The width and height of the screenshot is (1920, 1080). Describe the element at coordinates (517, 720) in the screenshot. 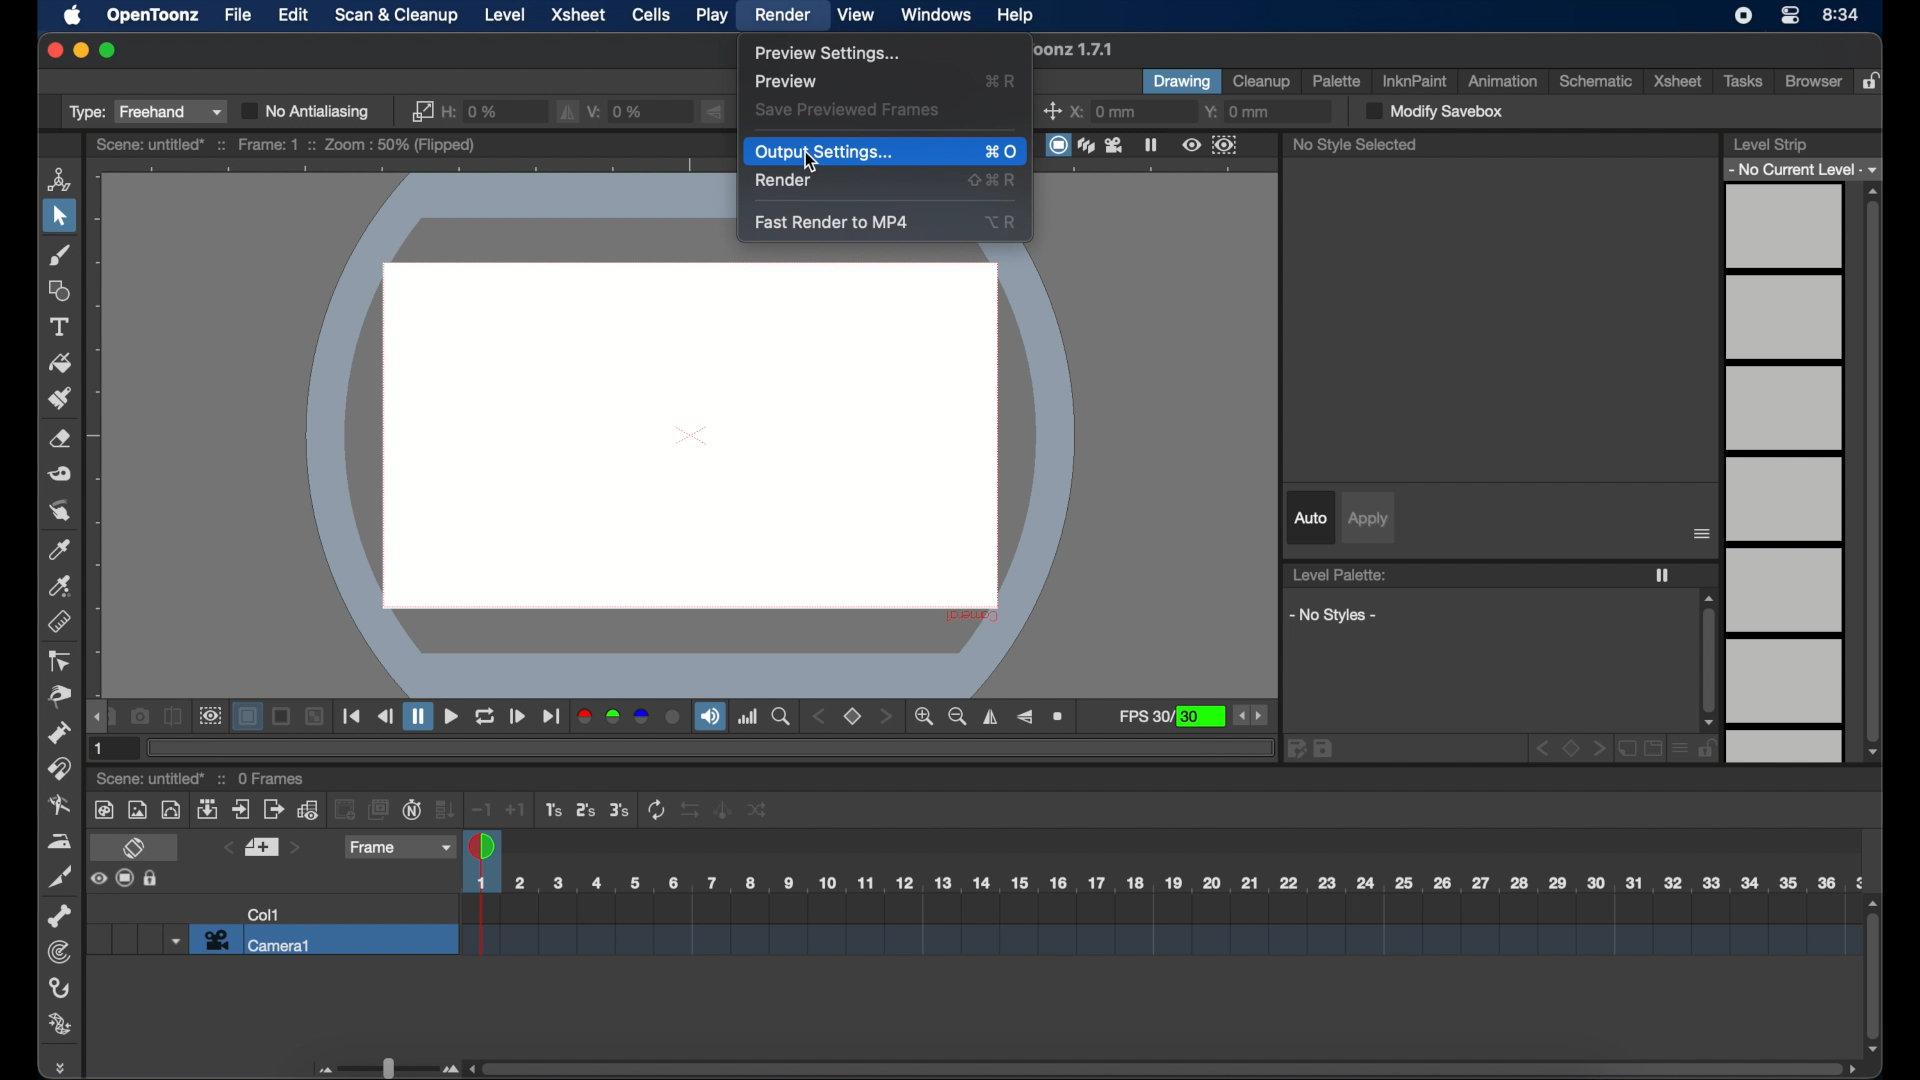

I see `` at that location.